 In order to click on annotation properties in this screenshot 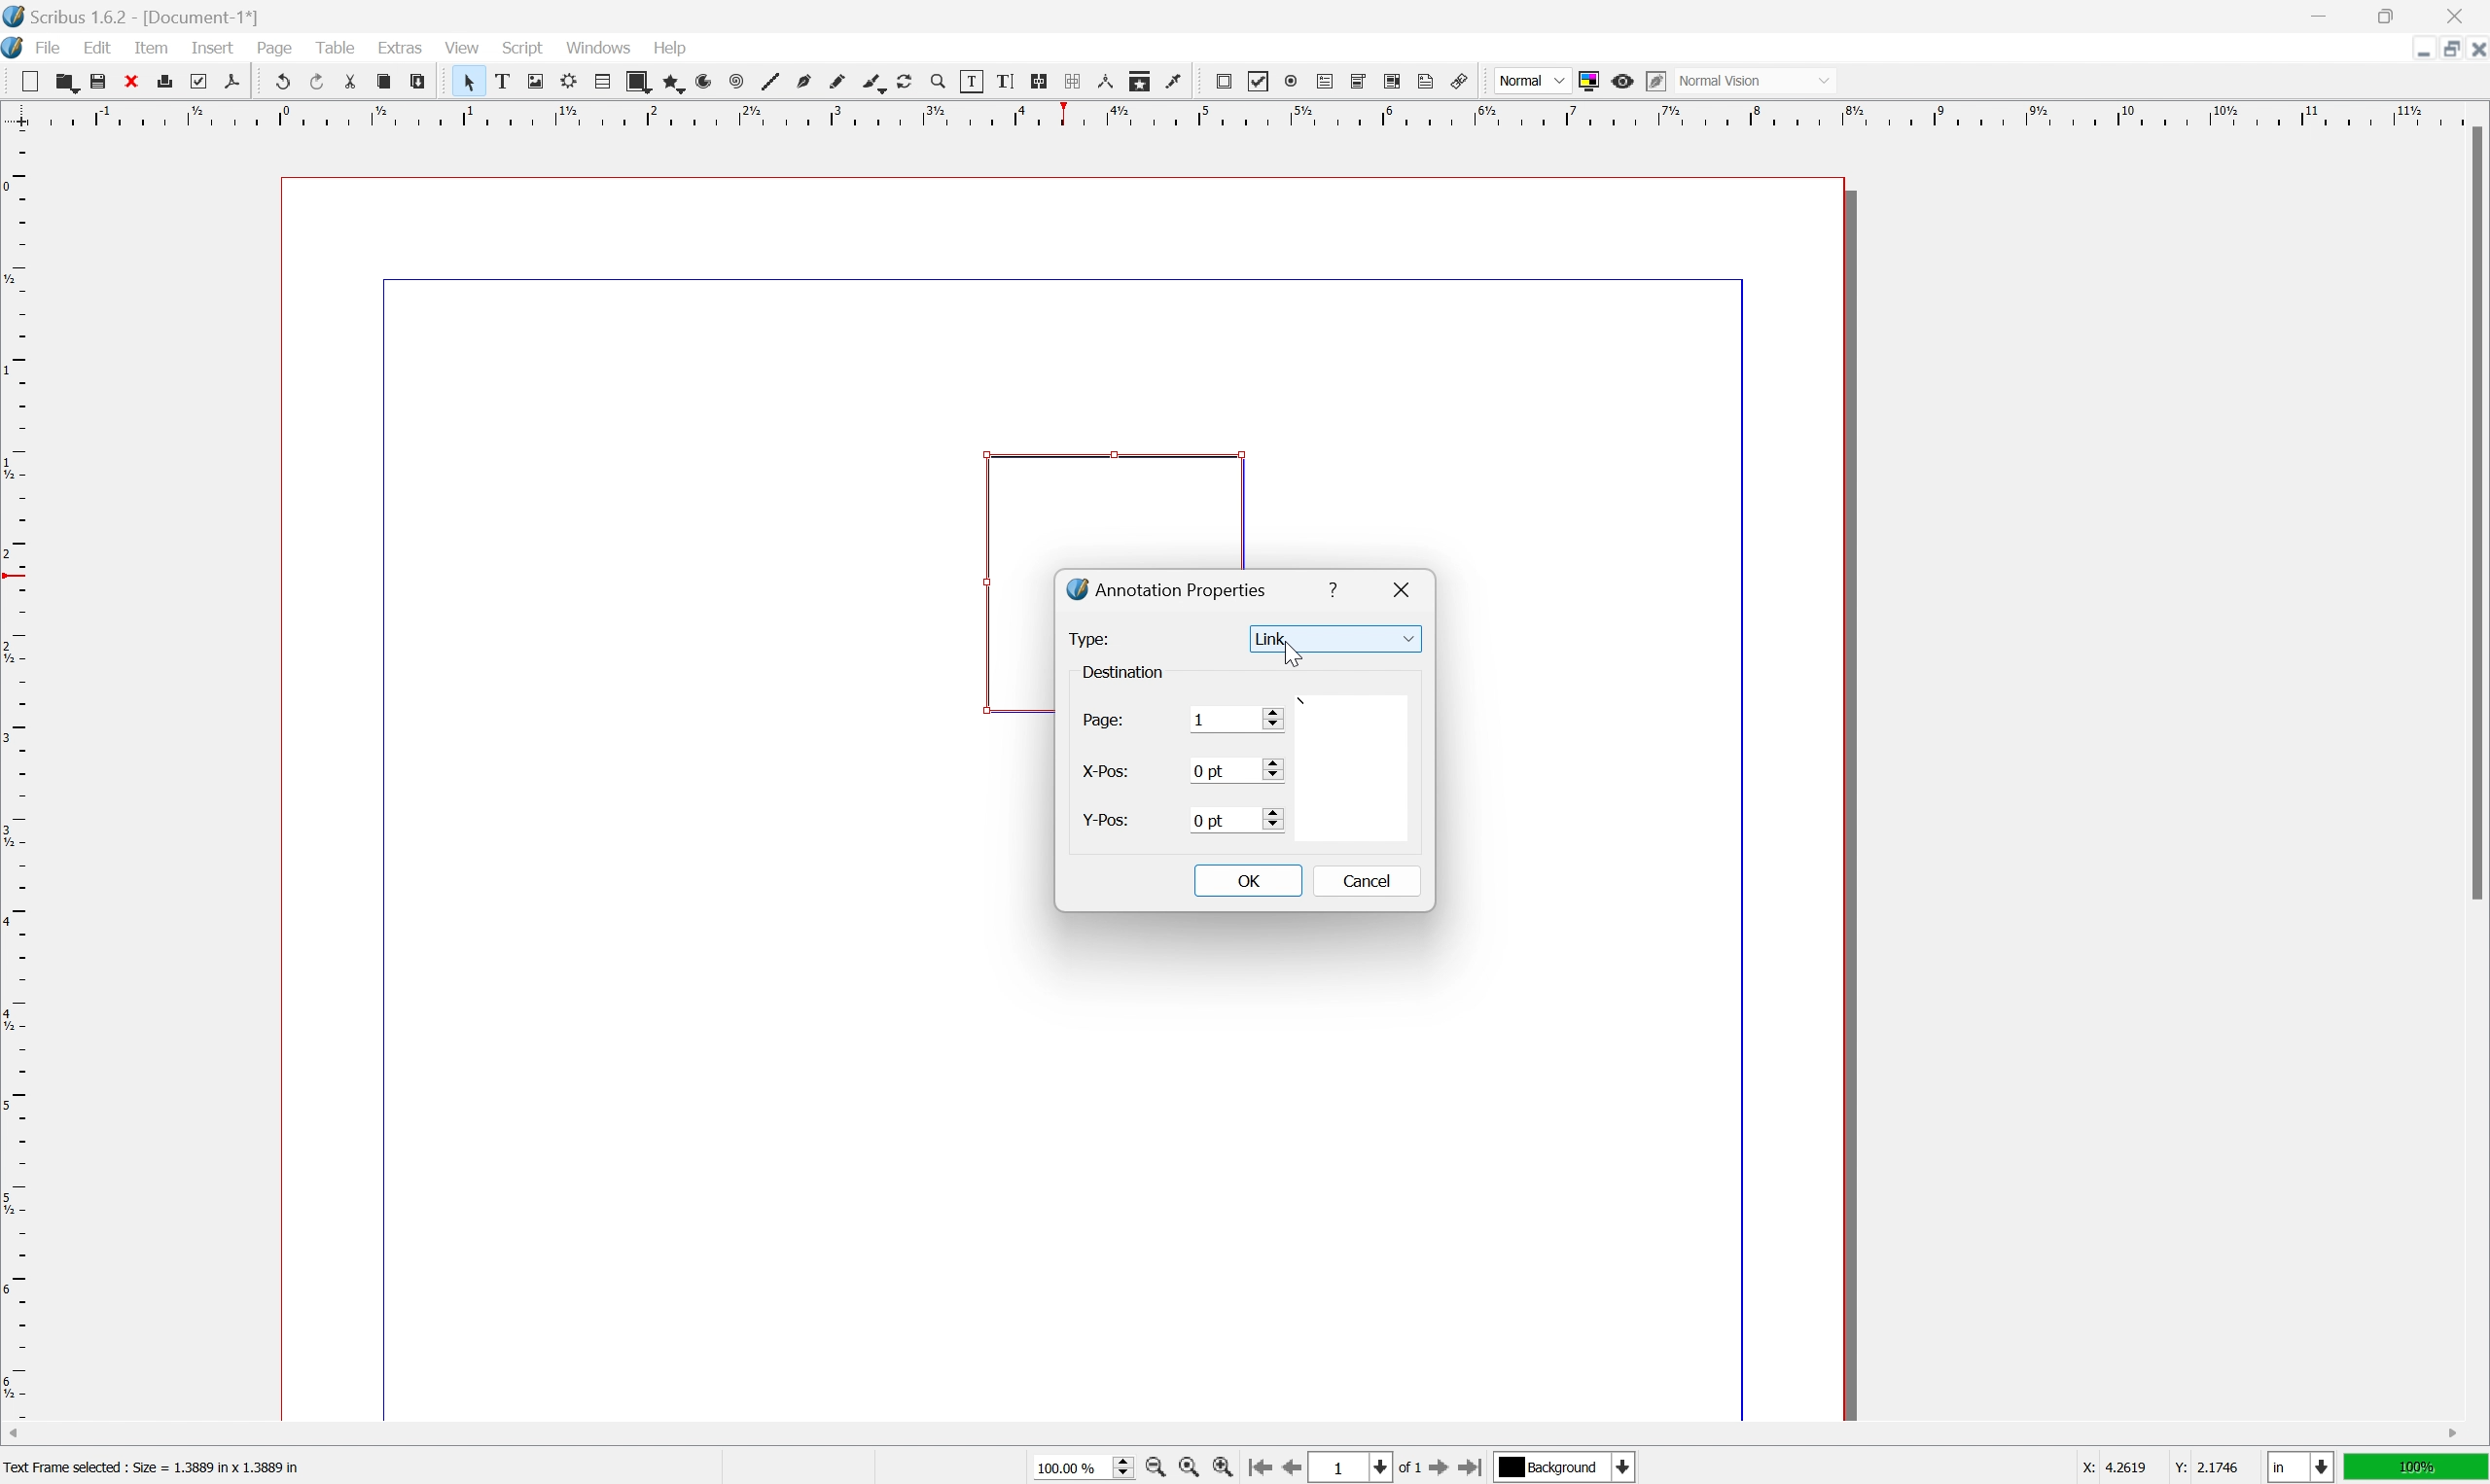, I will do `click(1167, 588)`.